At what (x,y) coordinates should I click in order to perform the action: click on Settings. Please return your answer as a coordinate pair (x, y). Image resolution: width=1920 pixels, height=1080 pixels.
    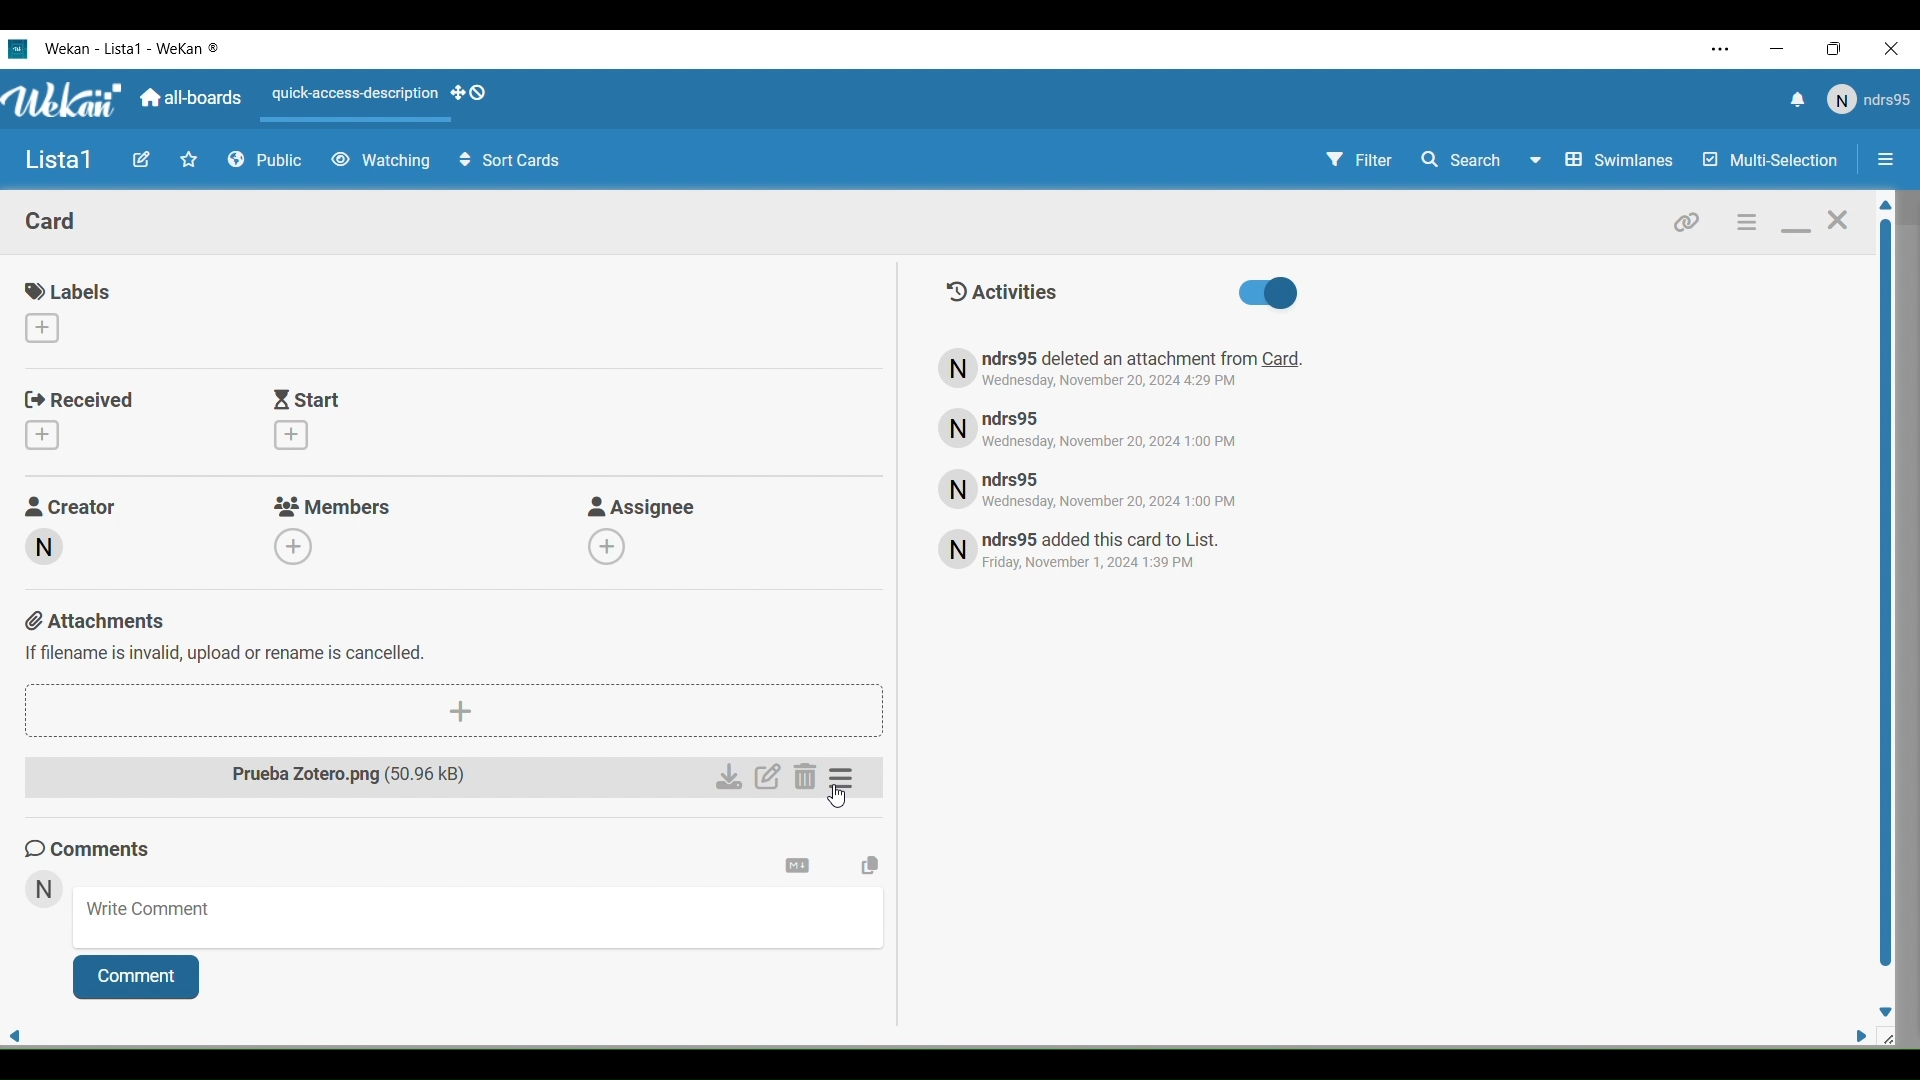
    Looking at the image, I should click on (1744, 221).